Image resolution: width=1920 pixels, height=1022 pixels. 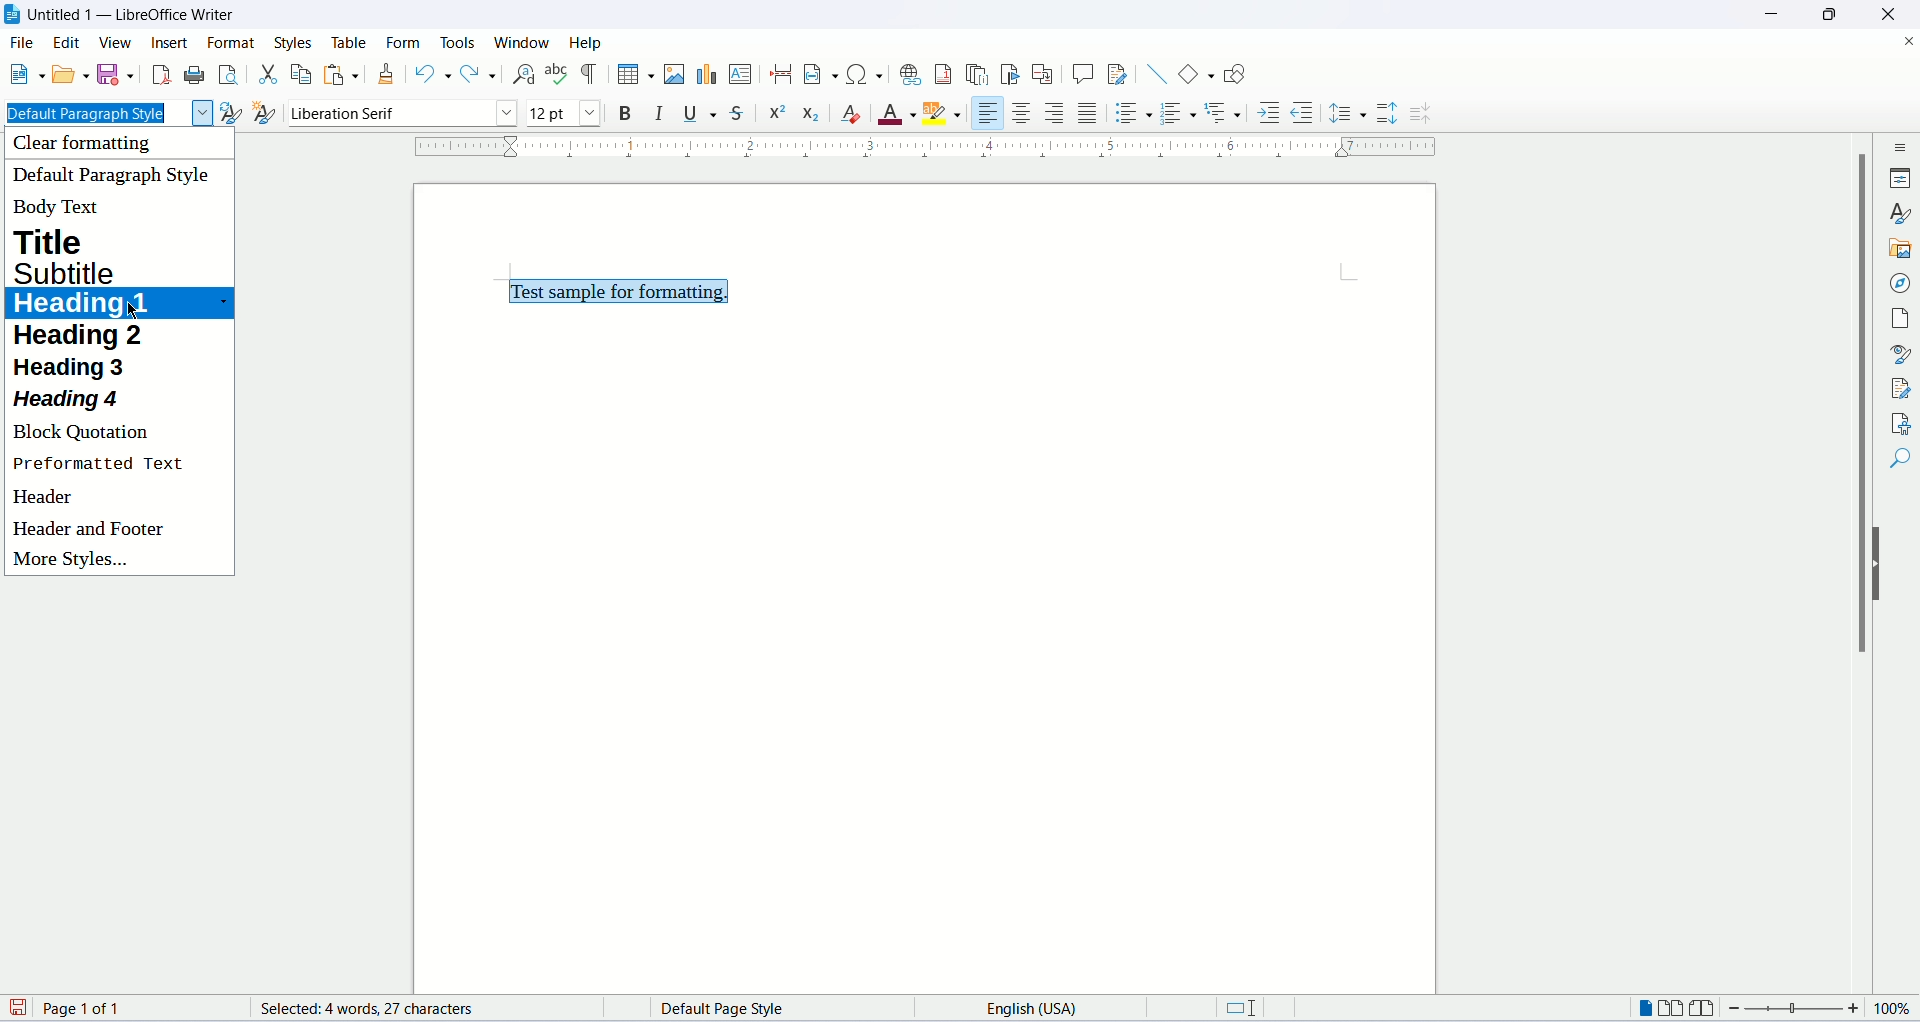 What do you see at coordinates (586, 42) in the screenshot?
I see `help` at bounding box center [586, 42].